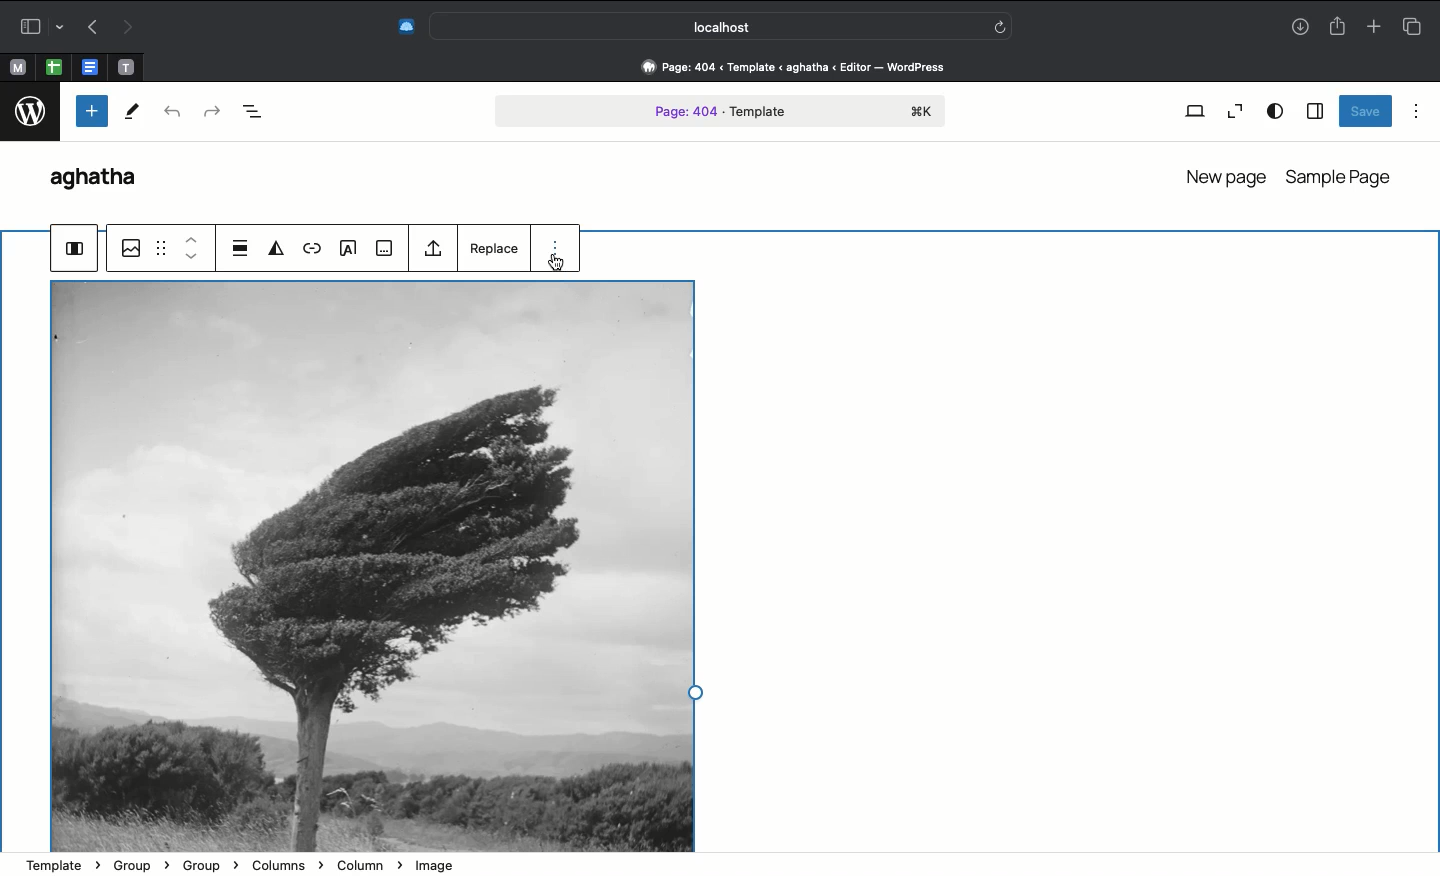  Describe the element at coordinates (1223, 174) in the screenshot. I see `New page` at that location.